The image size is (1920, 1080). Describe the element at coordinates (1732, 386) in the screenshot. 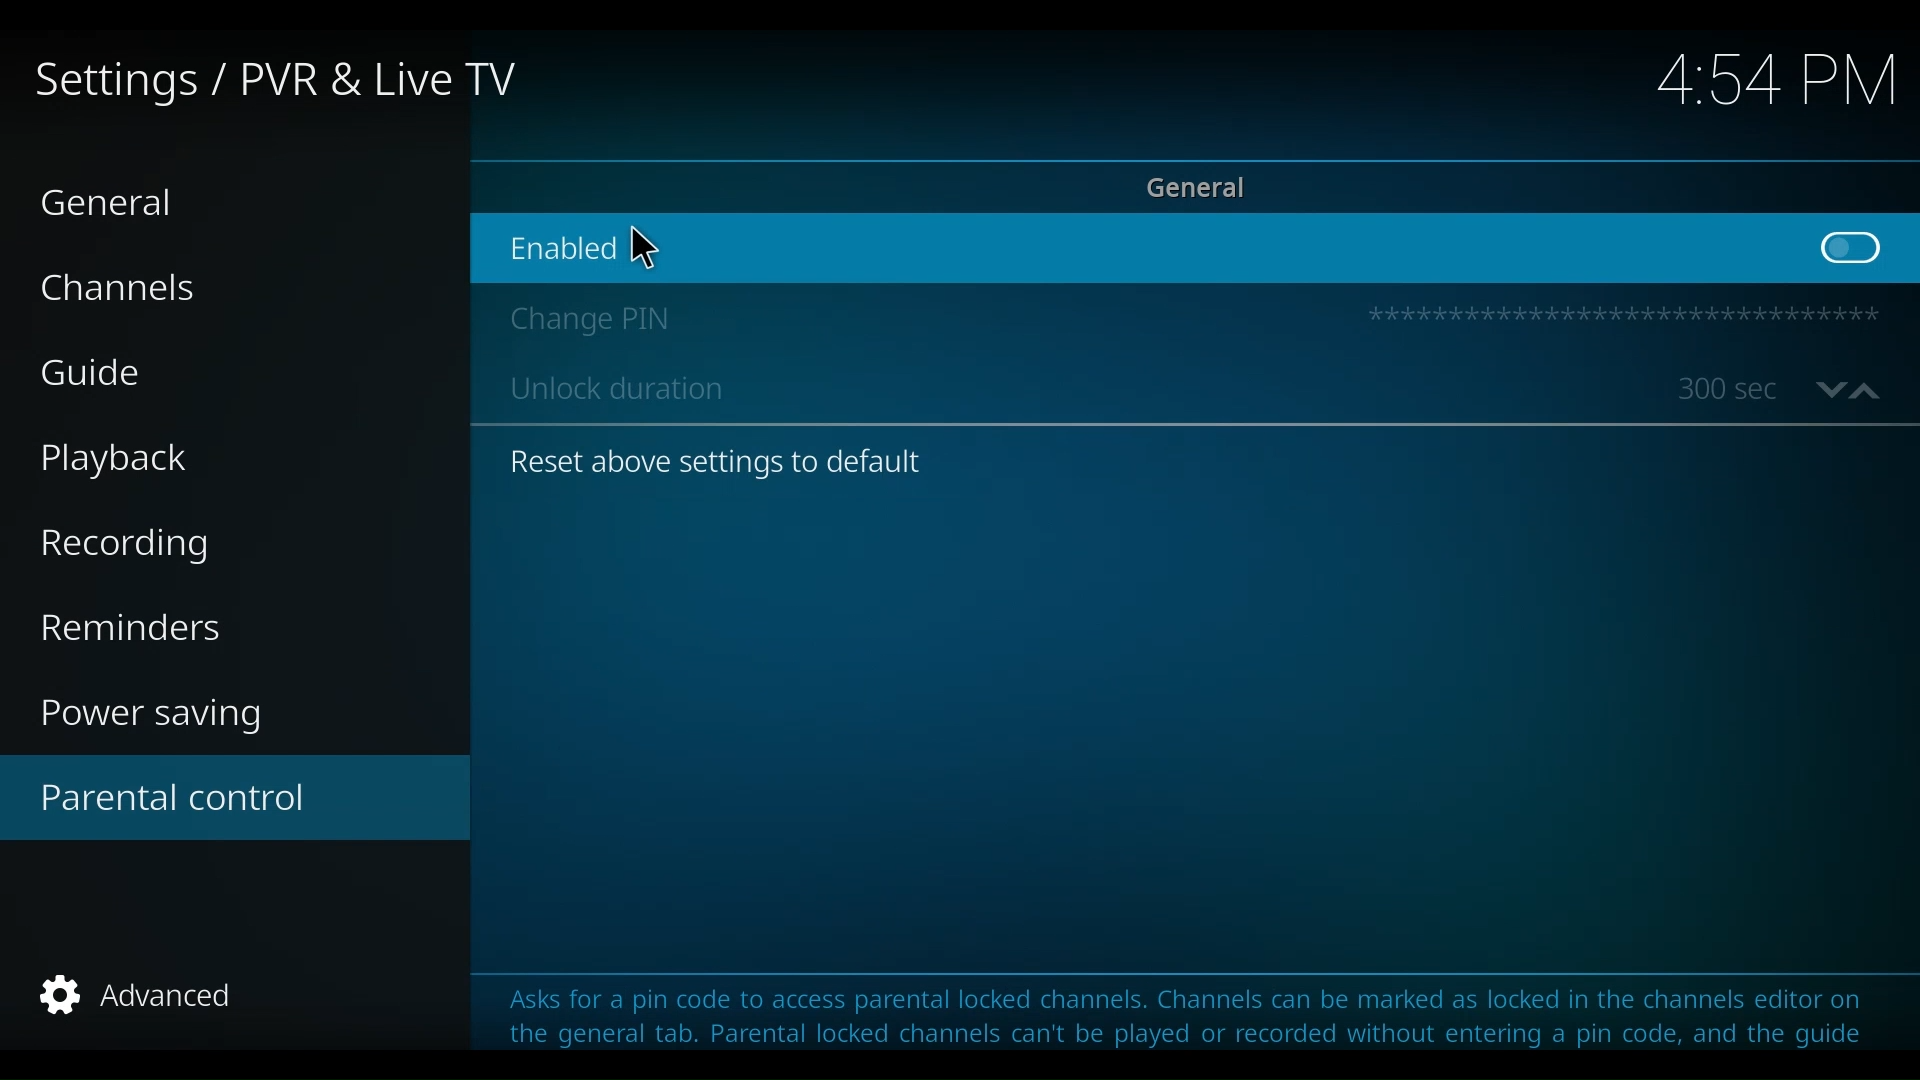

I see `unlock duration in seconds` at that location.